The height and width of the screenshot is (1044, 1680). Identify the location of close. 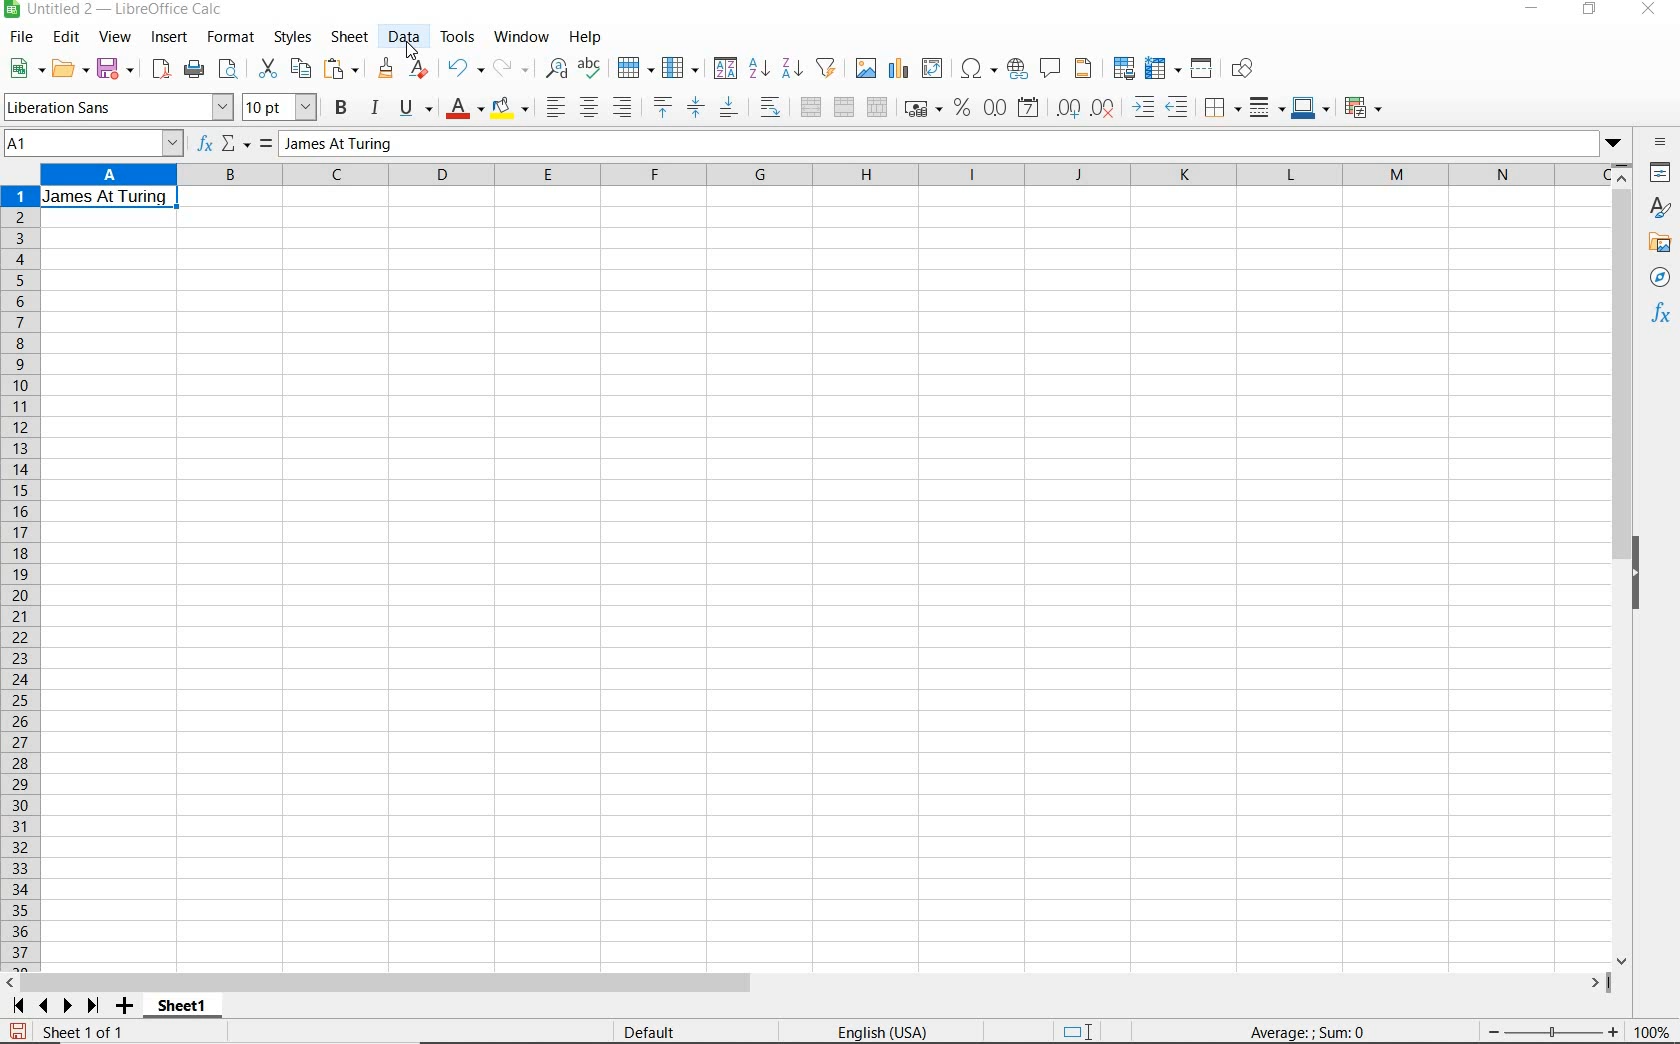
(1652, 10).